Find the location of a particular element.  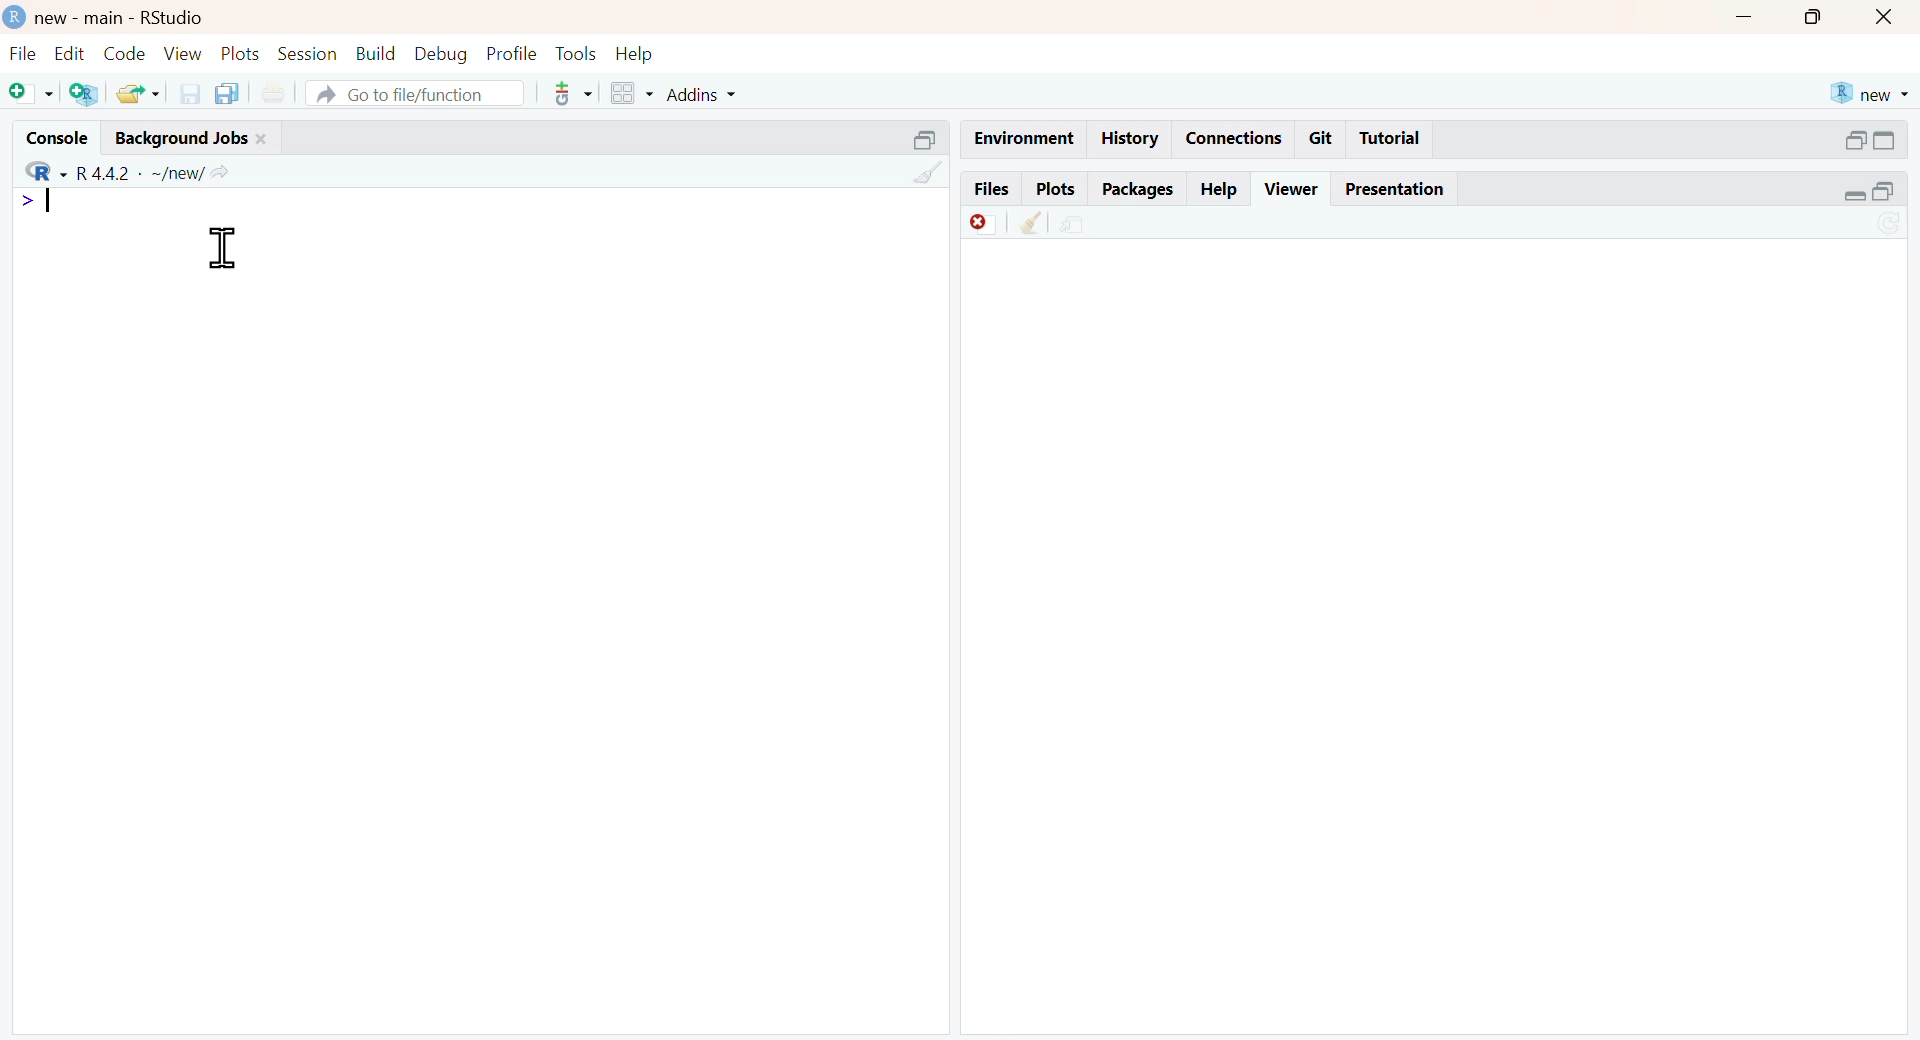

help is located at coordinates (634, 56).